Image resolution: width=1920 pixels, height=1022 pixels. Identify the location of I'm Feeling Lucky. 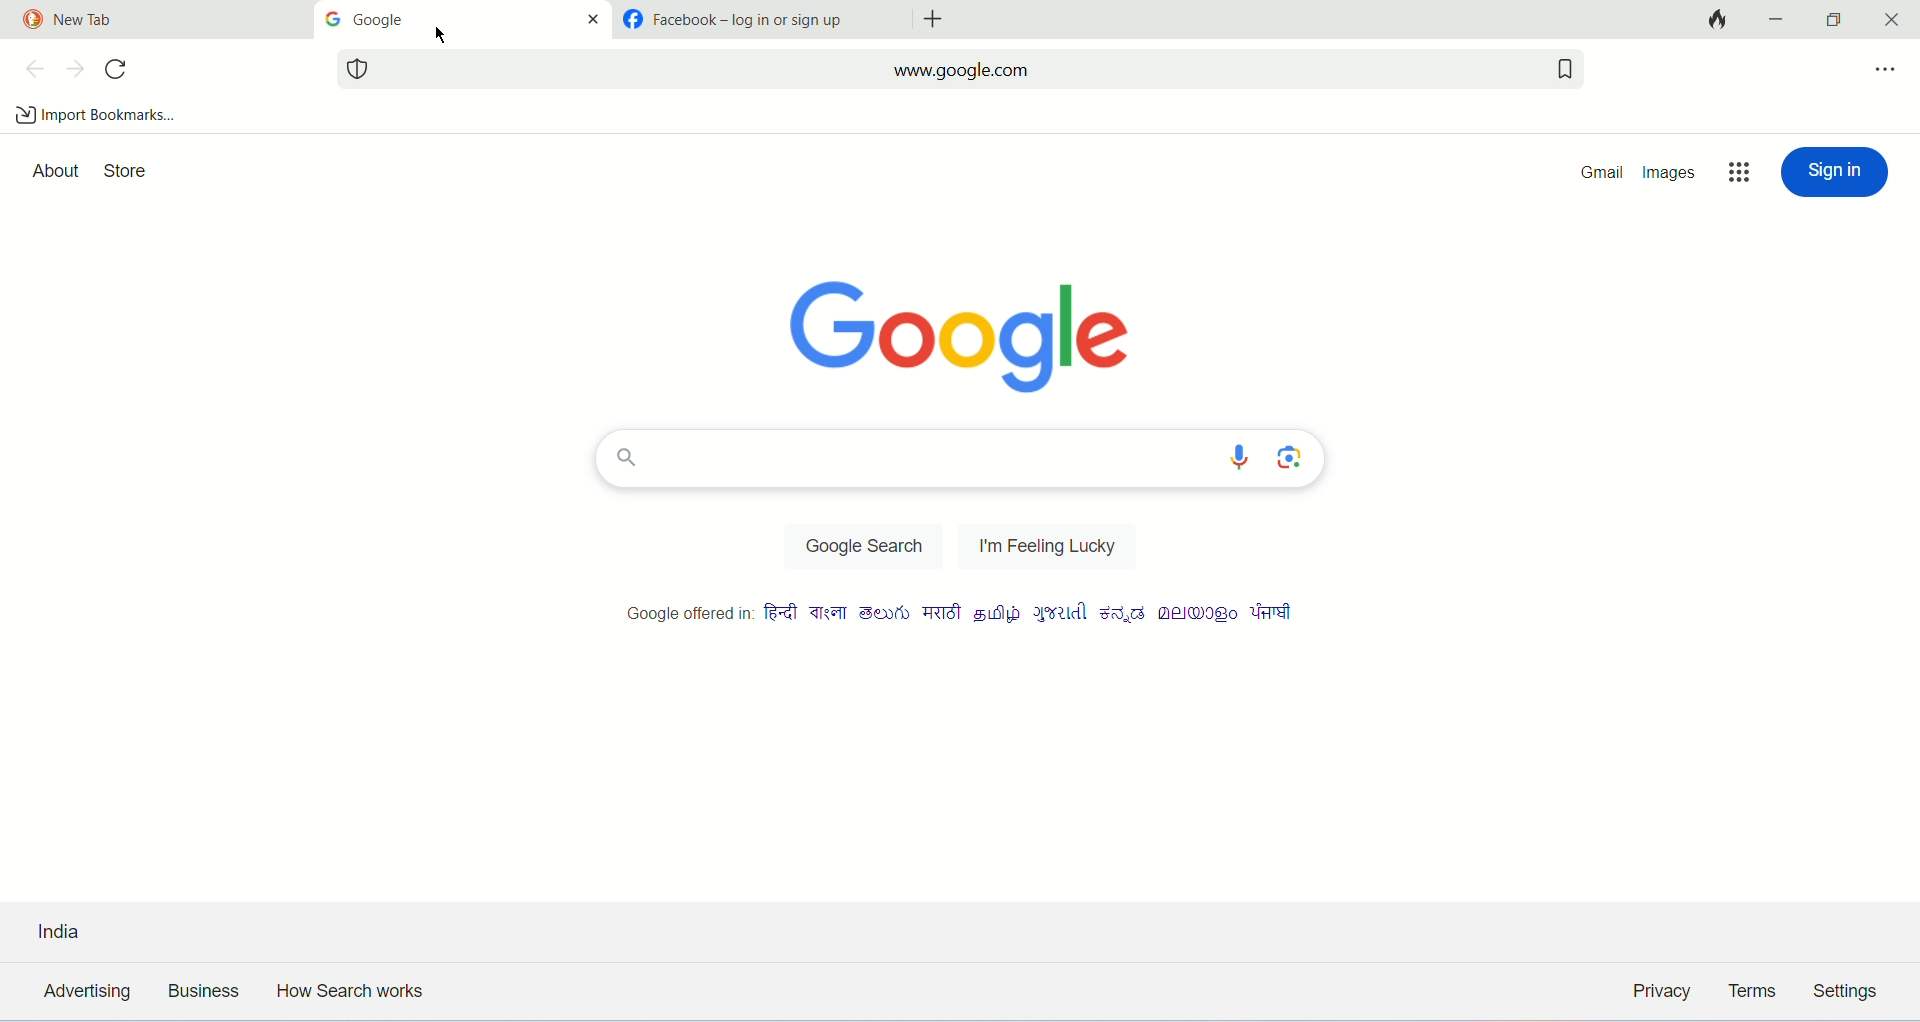
(1043, 548).